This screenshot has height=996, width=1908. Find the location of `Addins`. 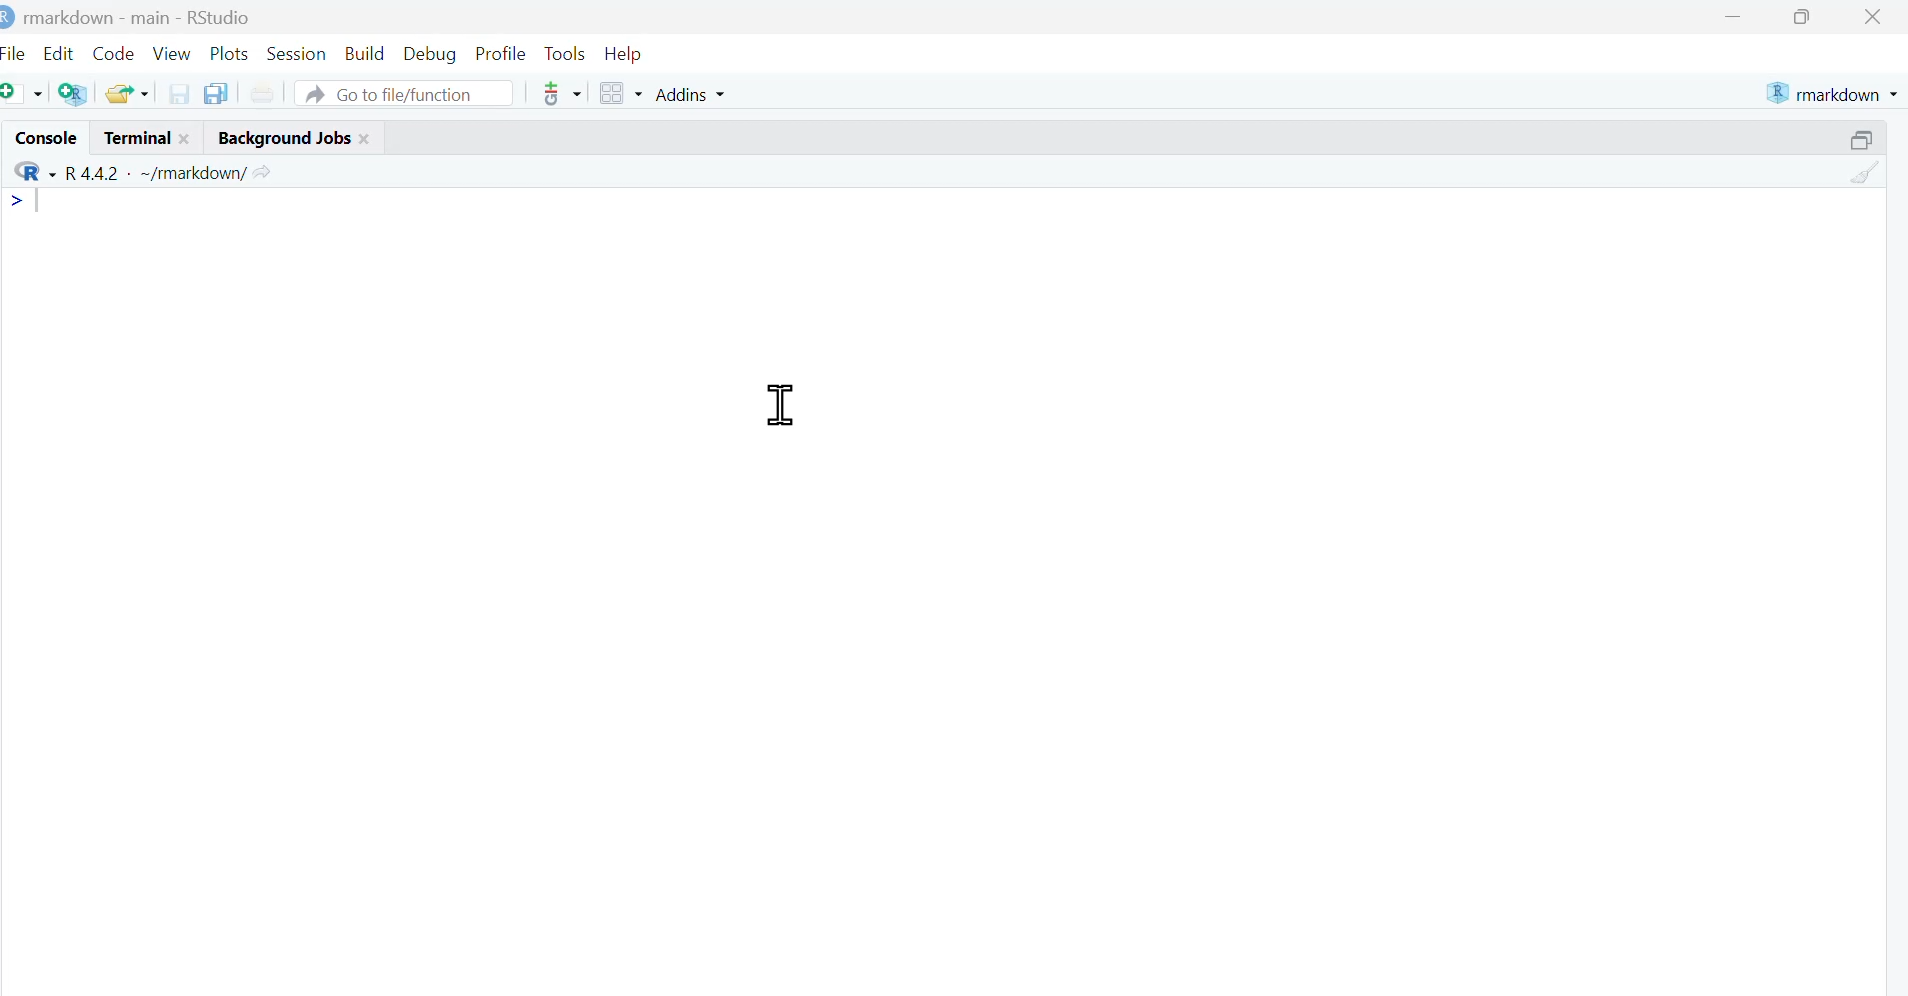

Addins is located at coordinates (694, 94).